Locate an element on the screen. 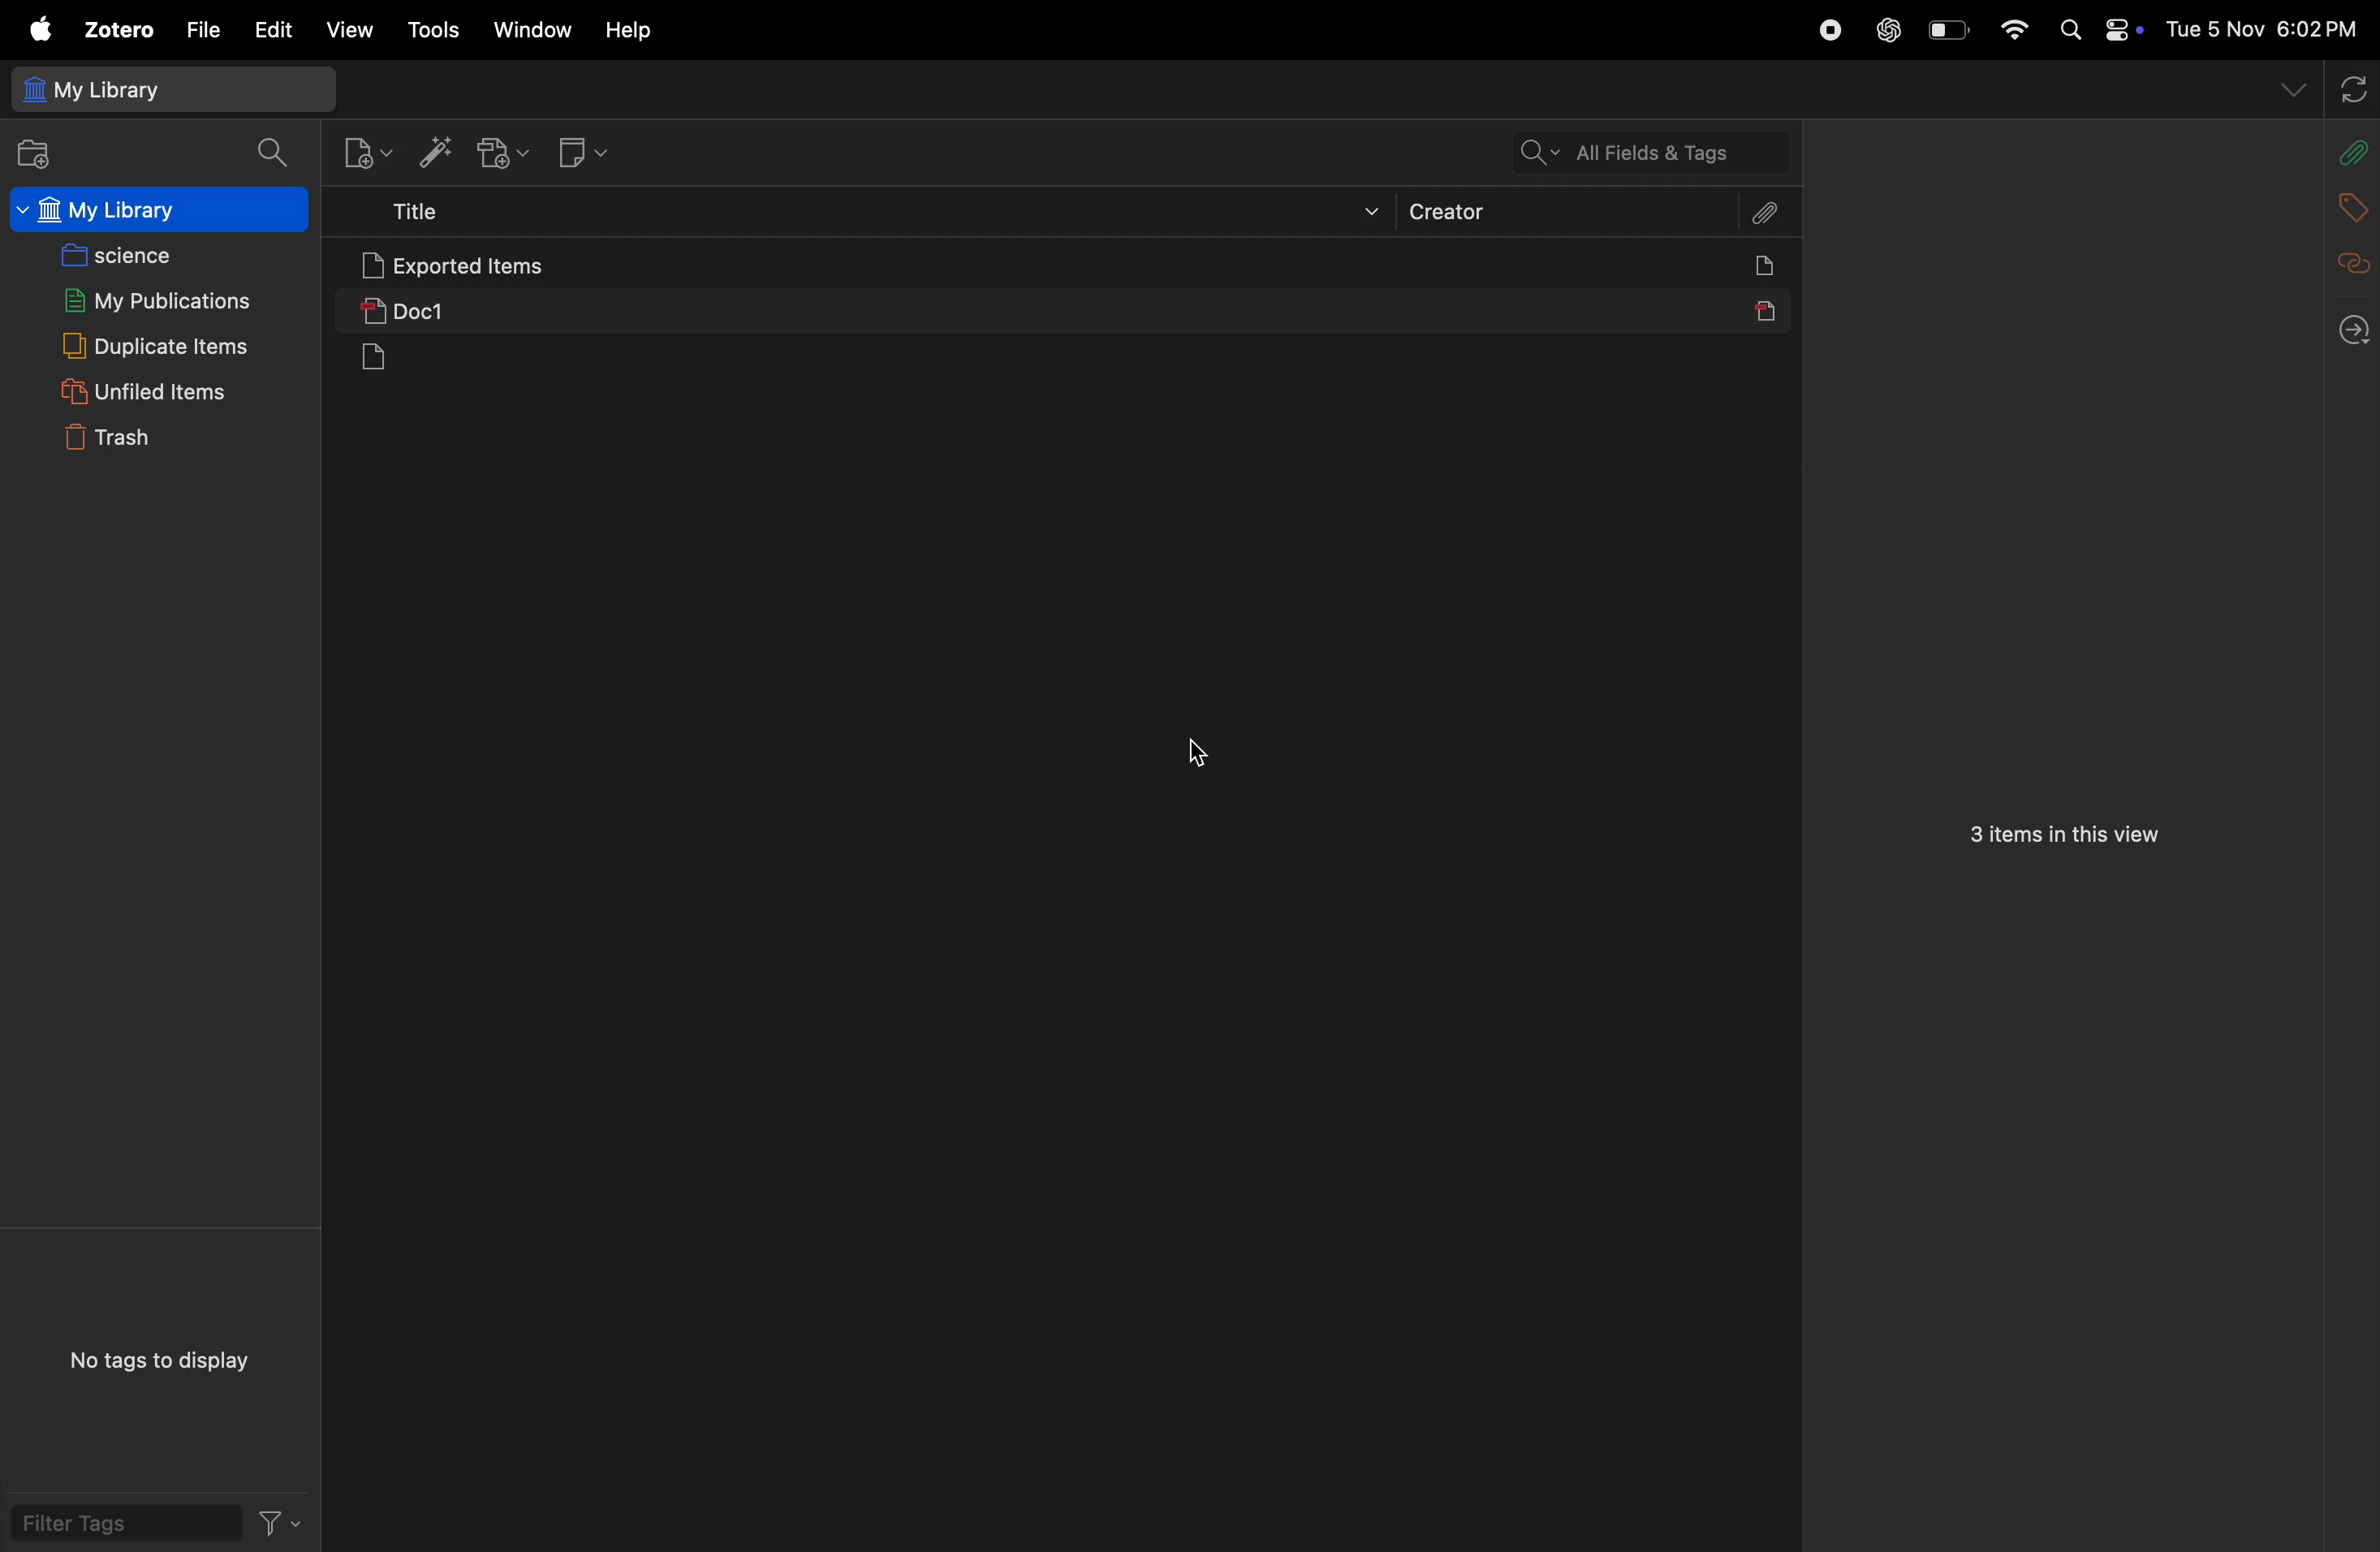 The image size is (2380, 1552). new note is located at coordinates (591, 150).